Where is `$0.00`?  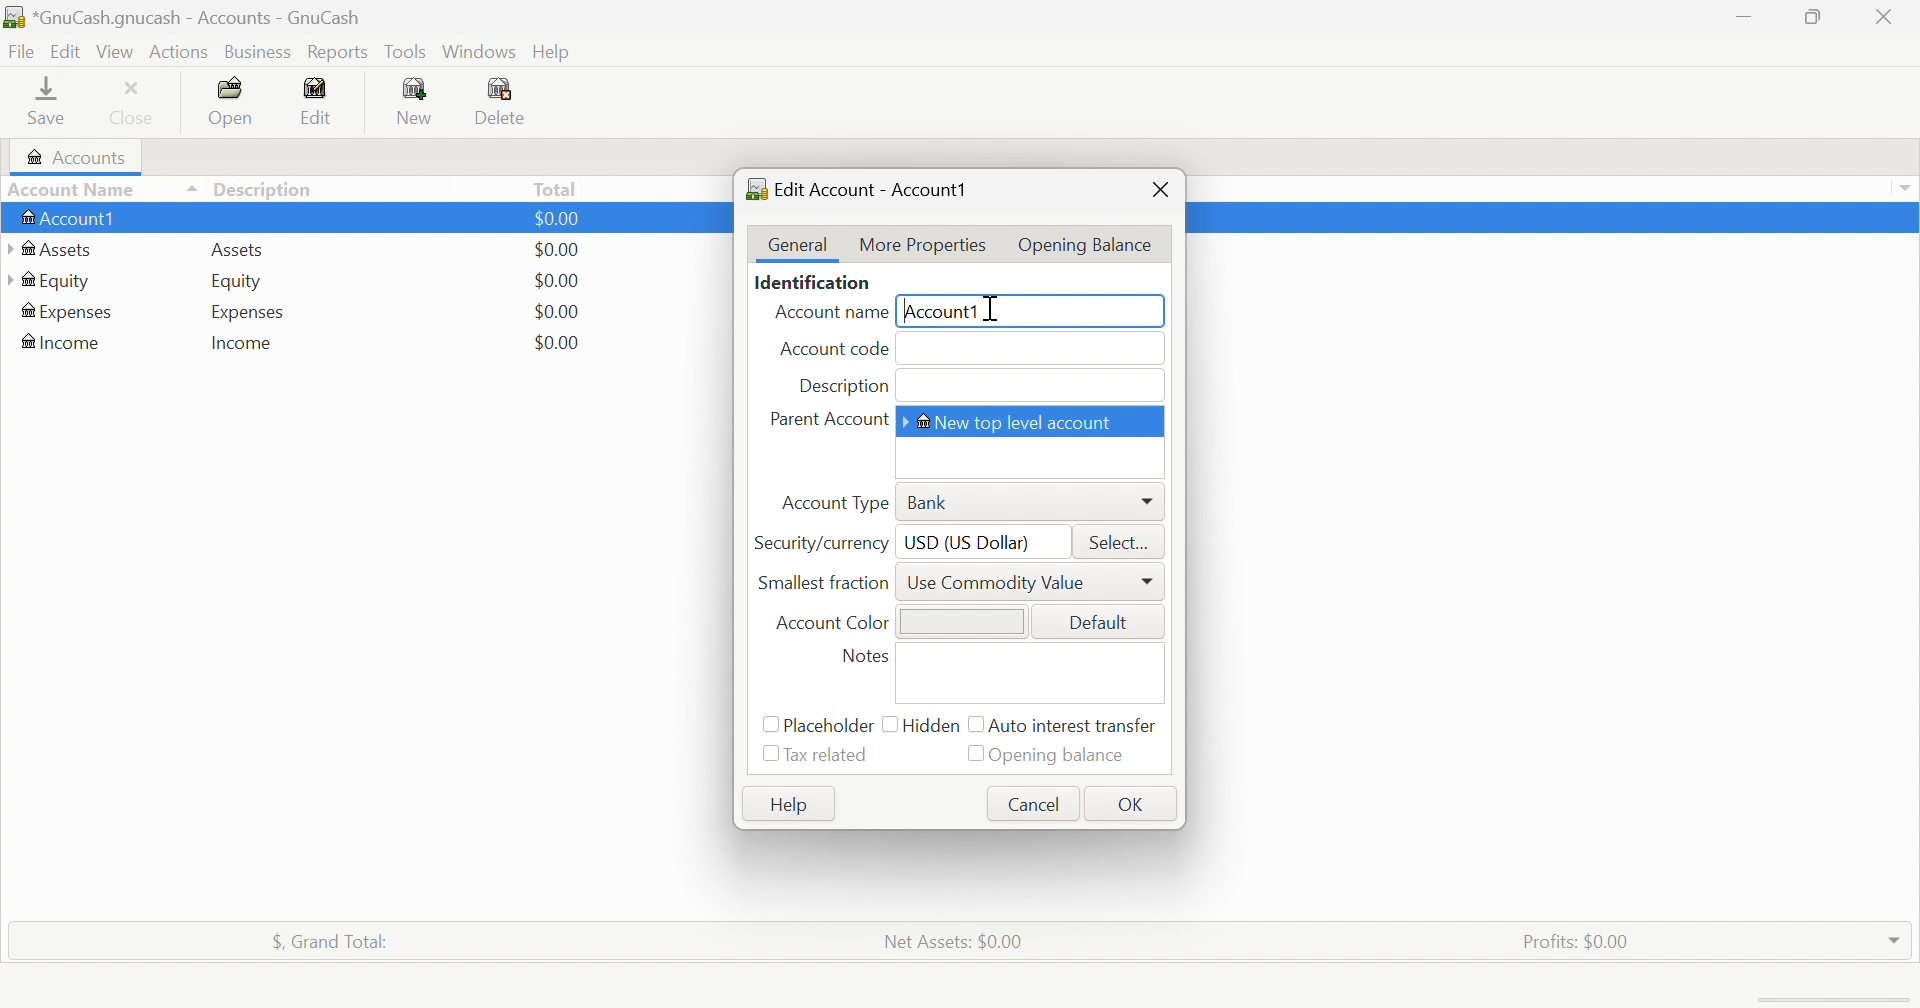 $0.00 is located at coordinates (559, 343).